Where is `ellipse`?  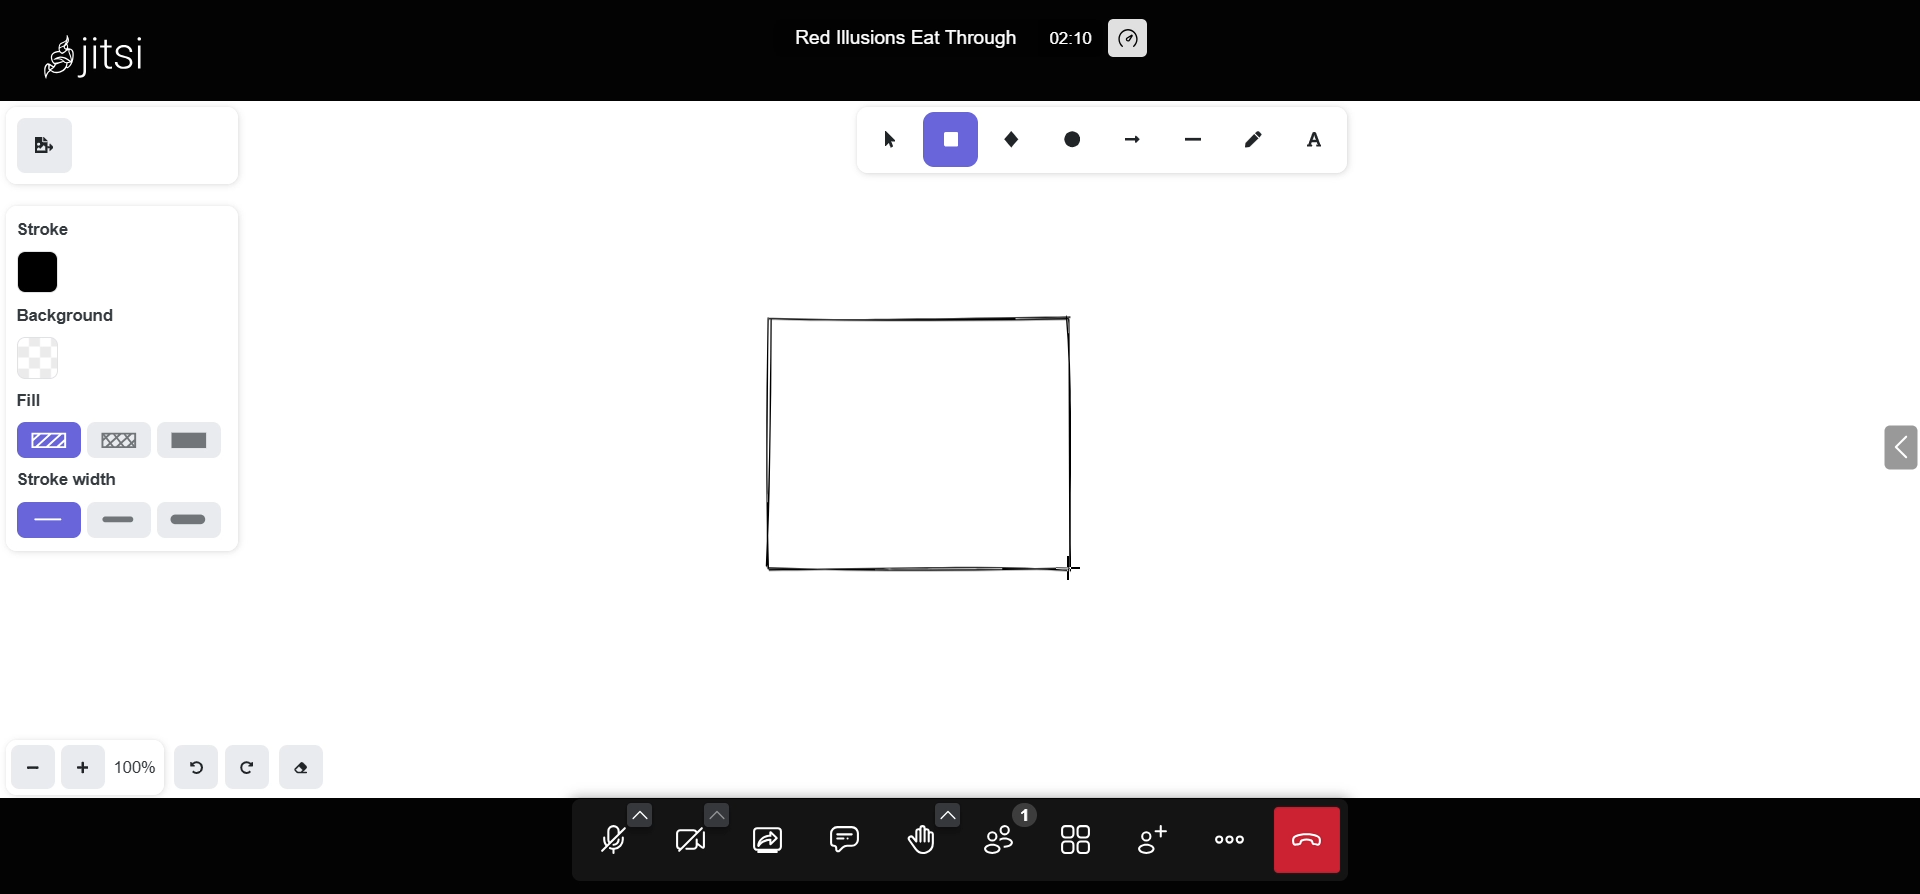
ellipse is located at coordinates (1073, 136).